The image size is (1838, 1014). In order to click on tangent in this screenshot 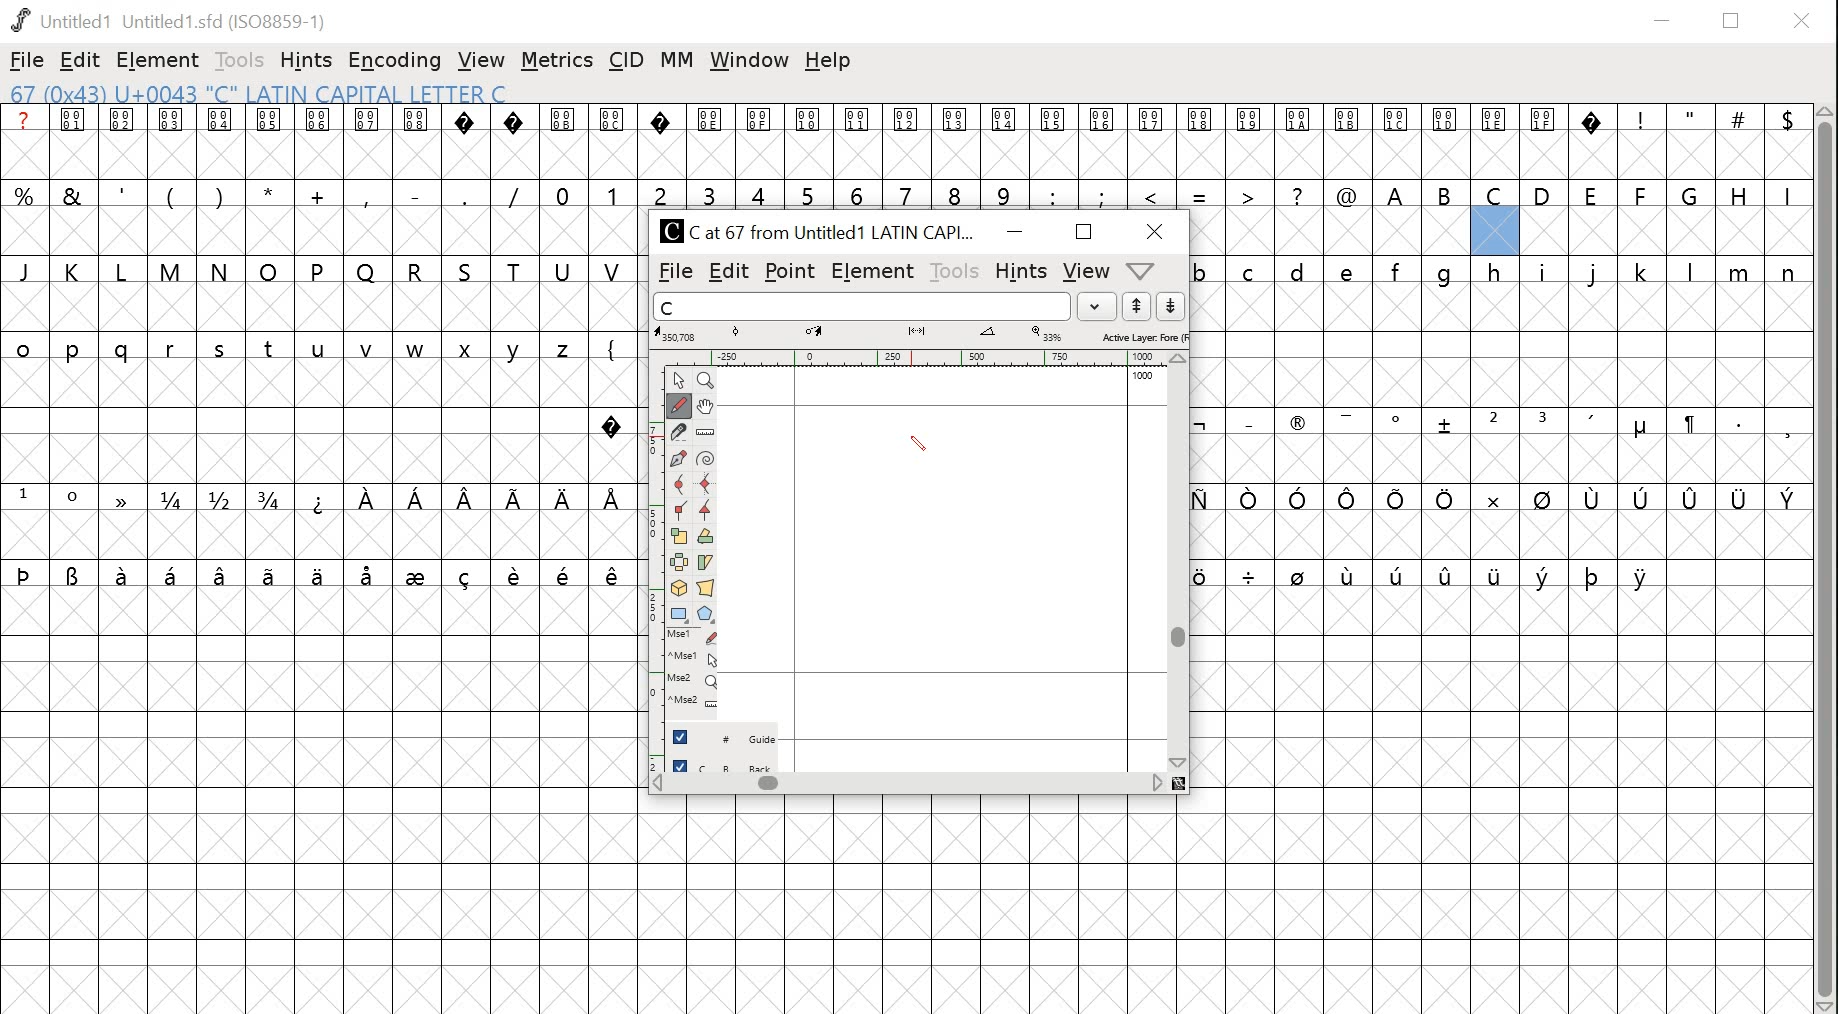, I will do `click(707, 513)`.